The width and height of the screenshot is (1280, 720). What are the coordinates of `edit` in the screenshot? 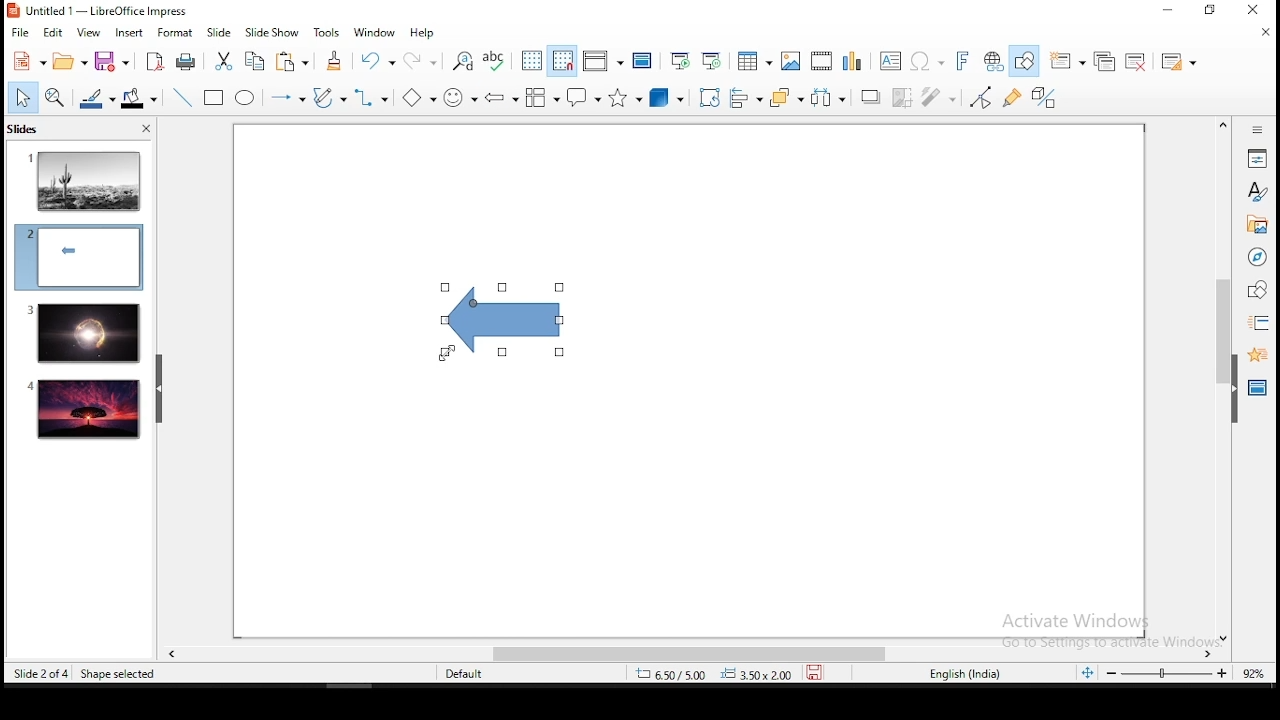 It's located at (53, 33).